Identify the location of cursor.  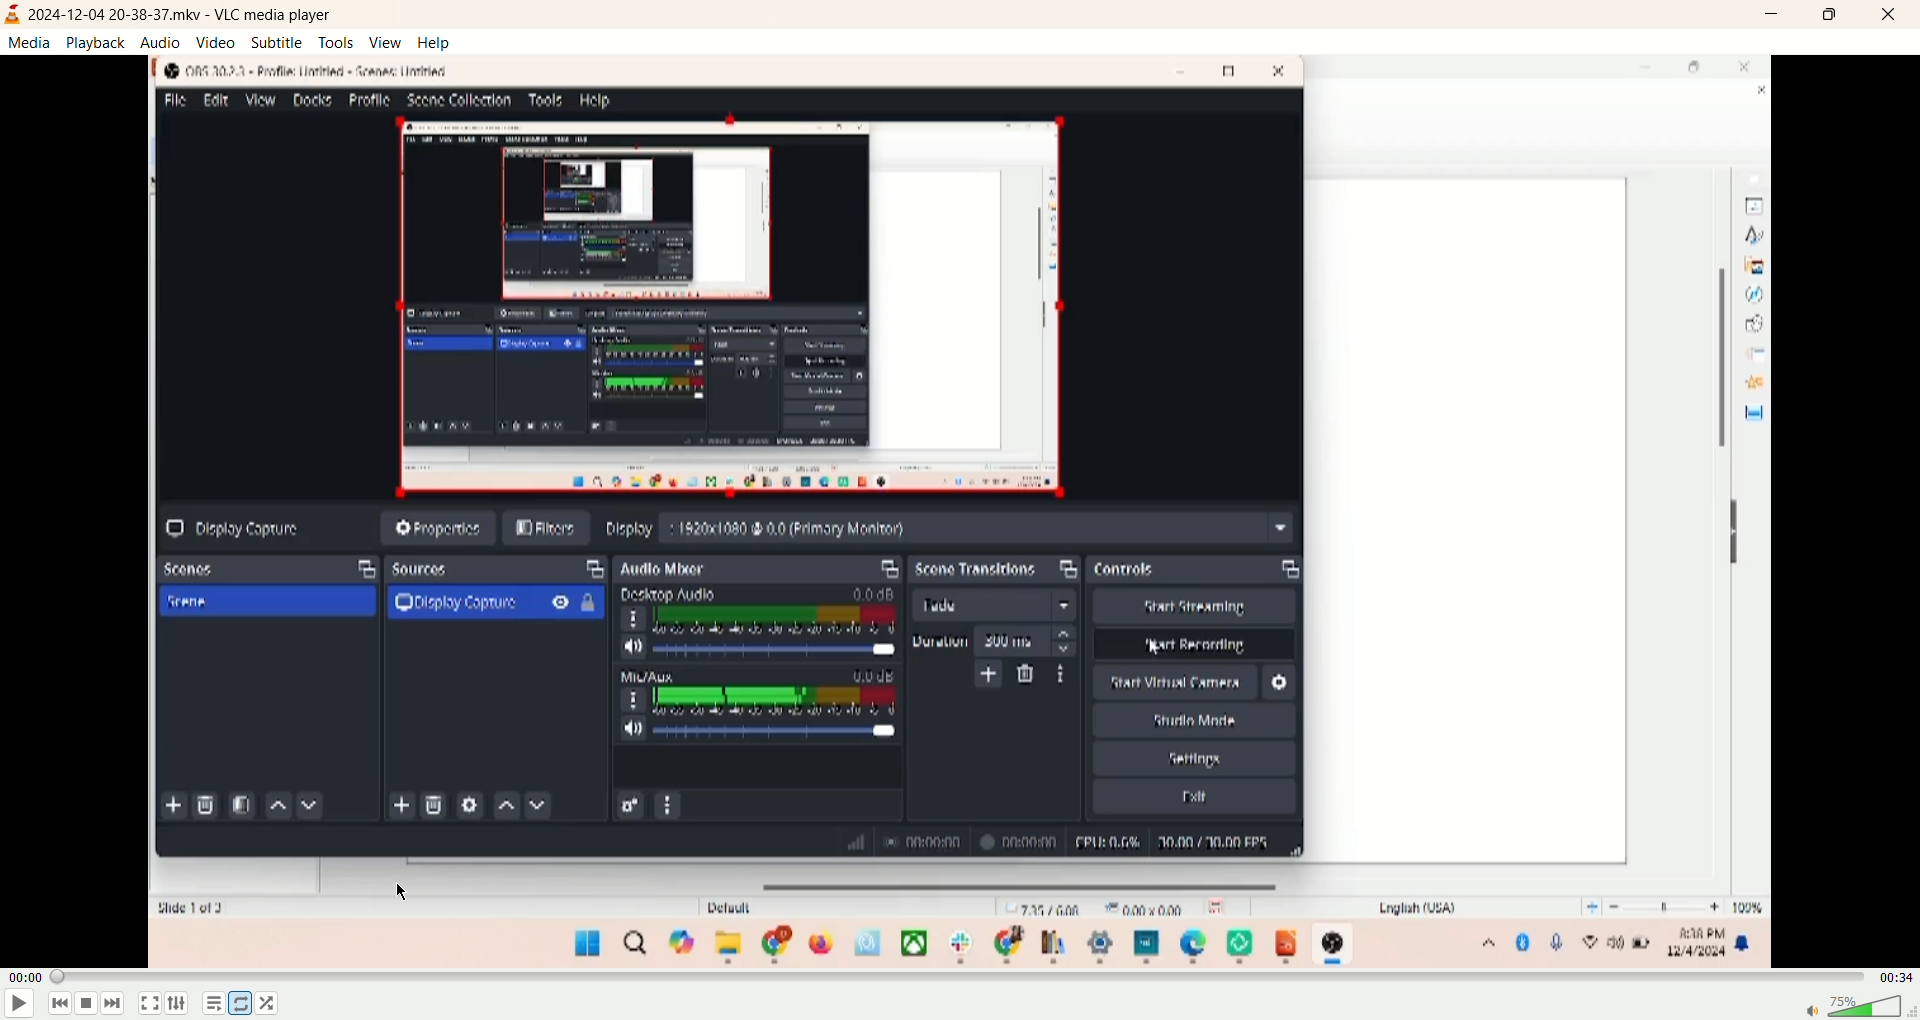
(403, 893).